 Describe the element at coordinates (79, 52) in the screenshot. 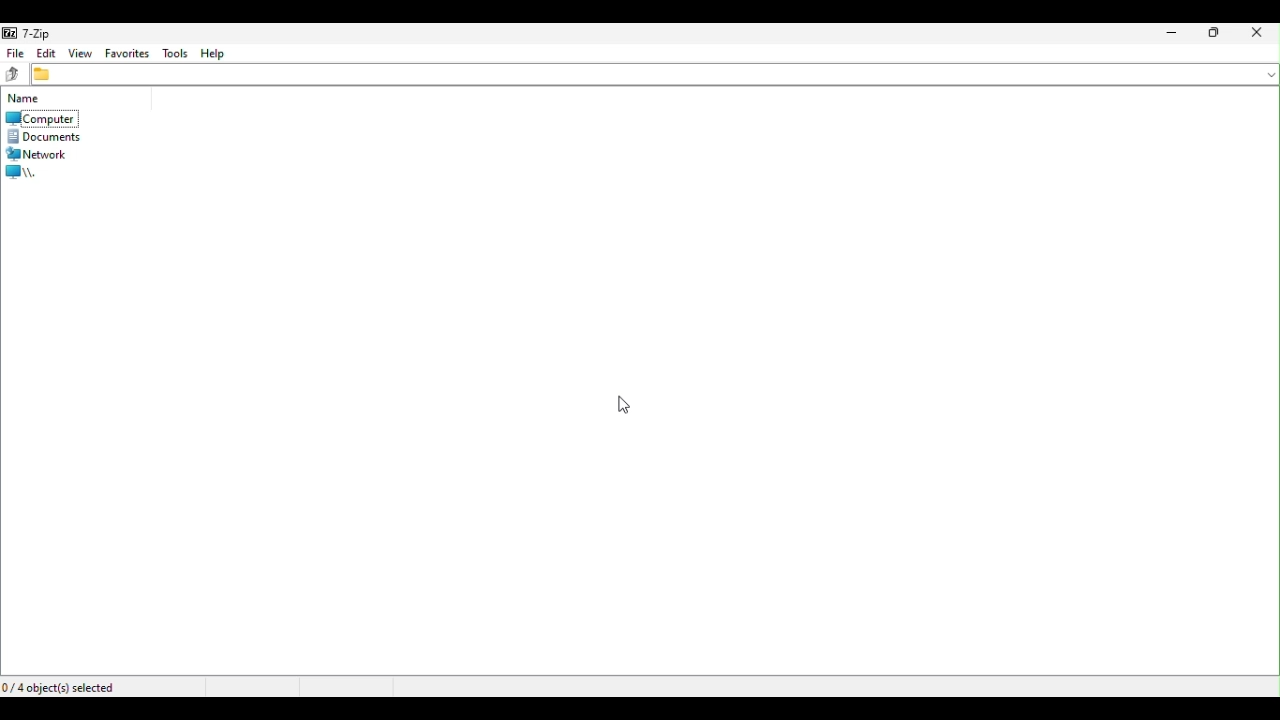

I see `View` at that location.